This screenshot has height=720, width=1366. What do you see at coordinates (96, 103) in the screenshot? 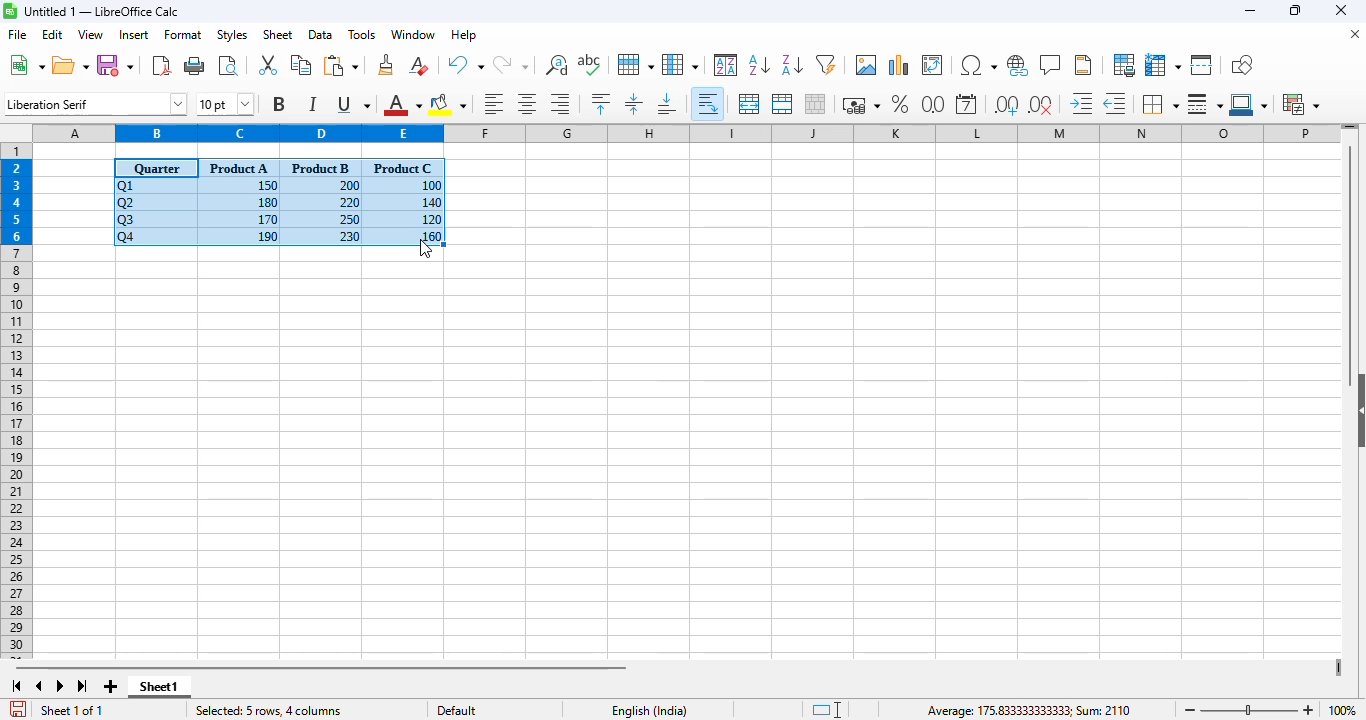
I see `font name` at bounding box center [96, 103].